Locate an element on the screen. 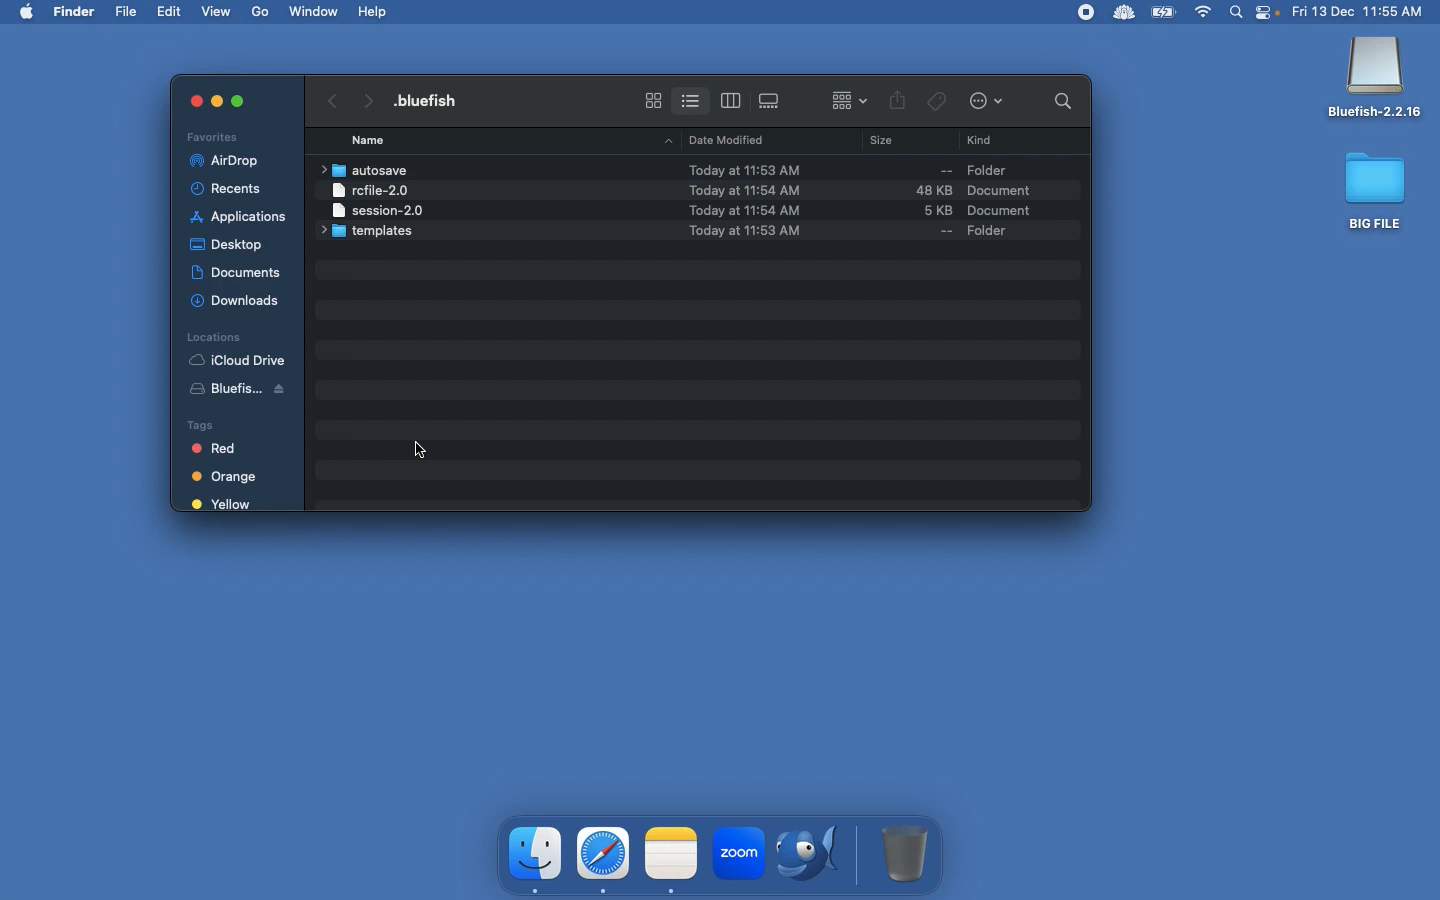 The image size is (1440, 900). Internet is located at coordinates (1204, 13).